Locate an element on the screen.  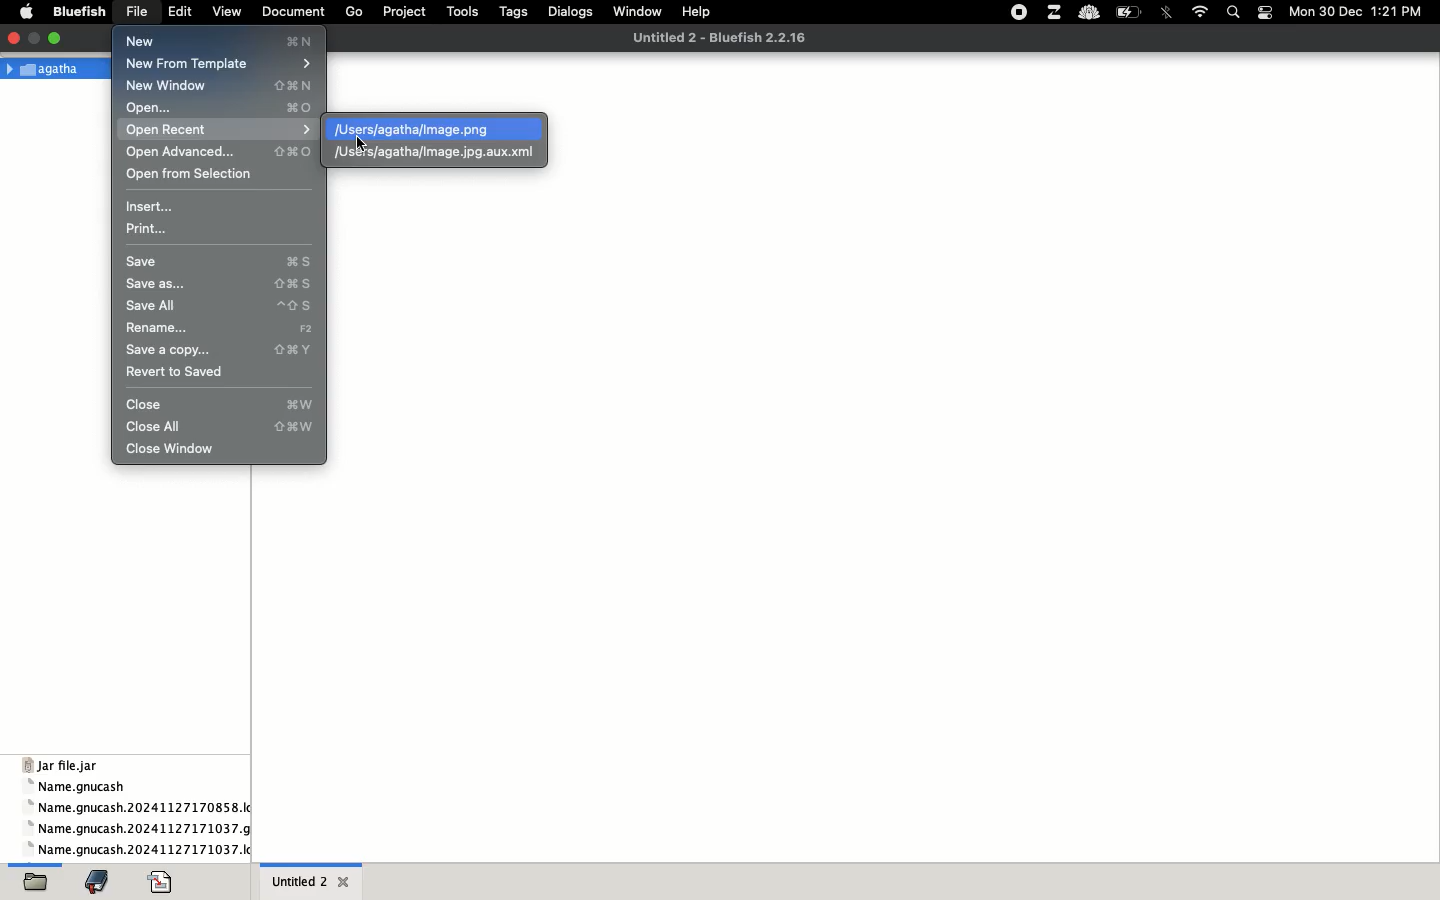
jar file jar is located at coordinates (61, 763).